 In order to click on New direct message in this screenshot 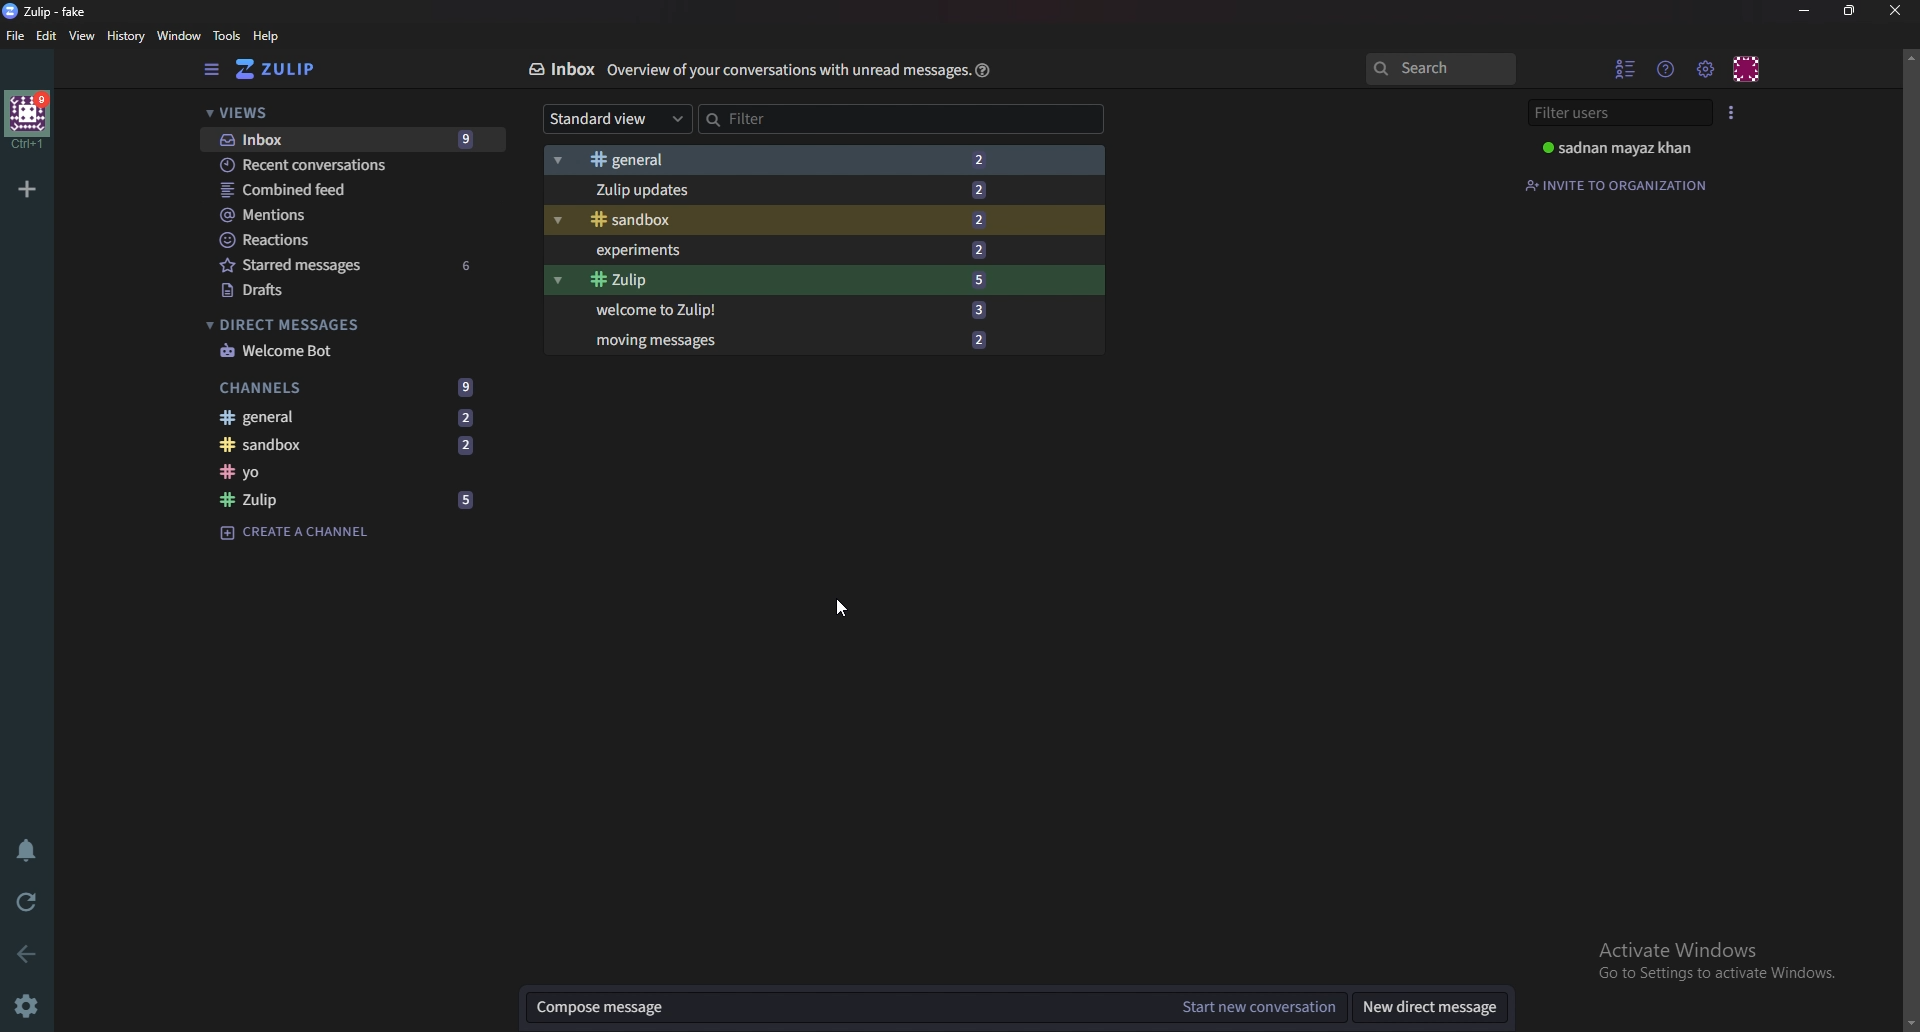, I will do `click(1429, 1008)`.